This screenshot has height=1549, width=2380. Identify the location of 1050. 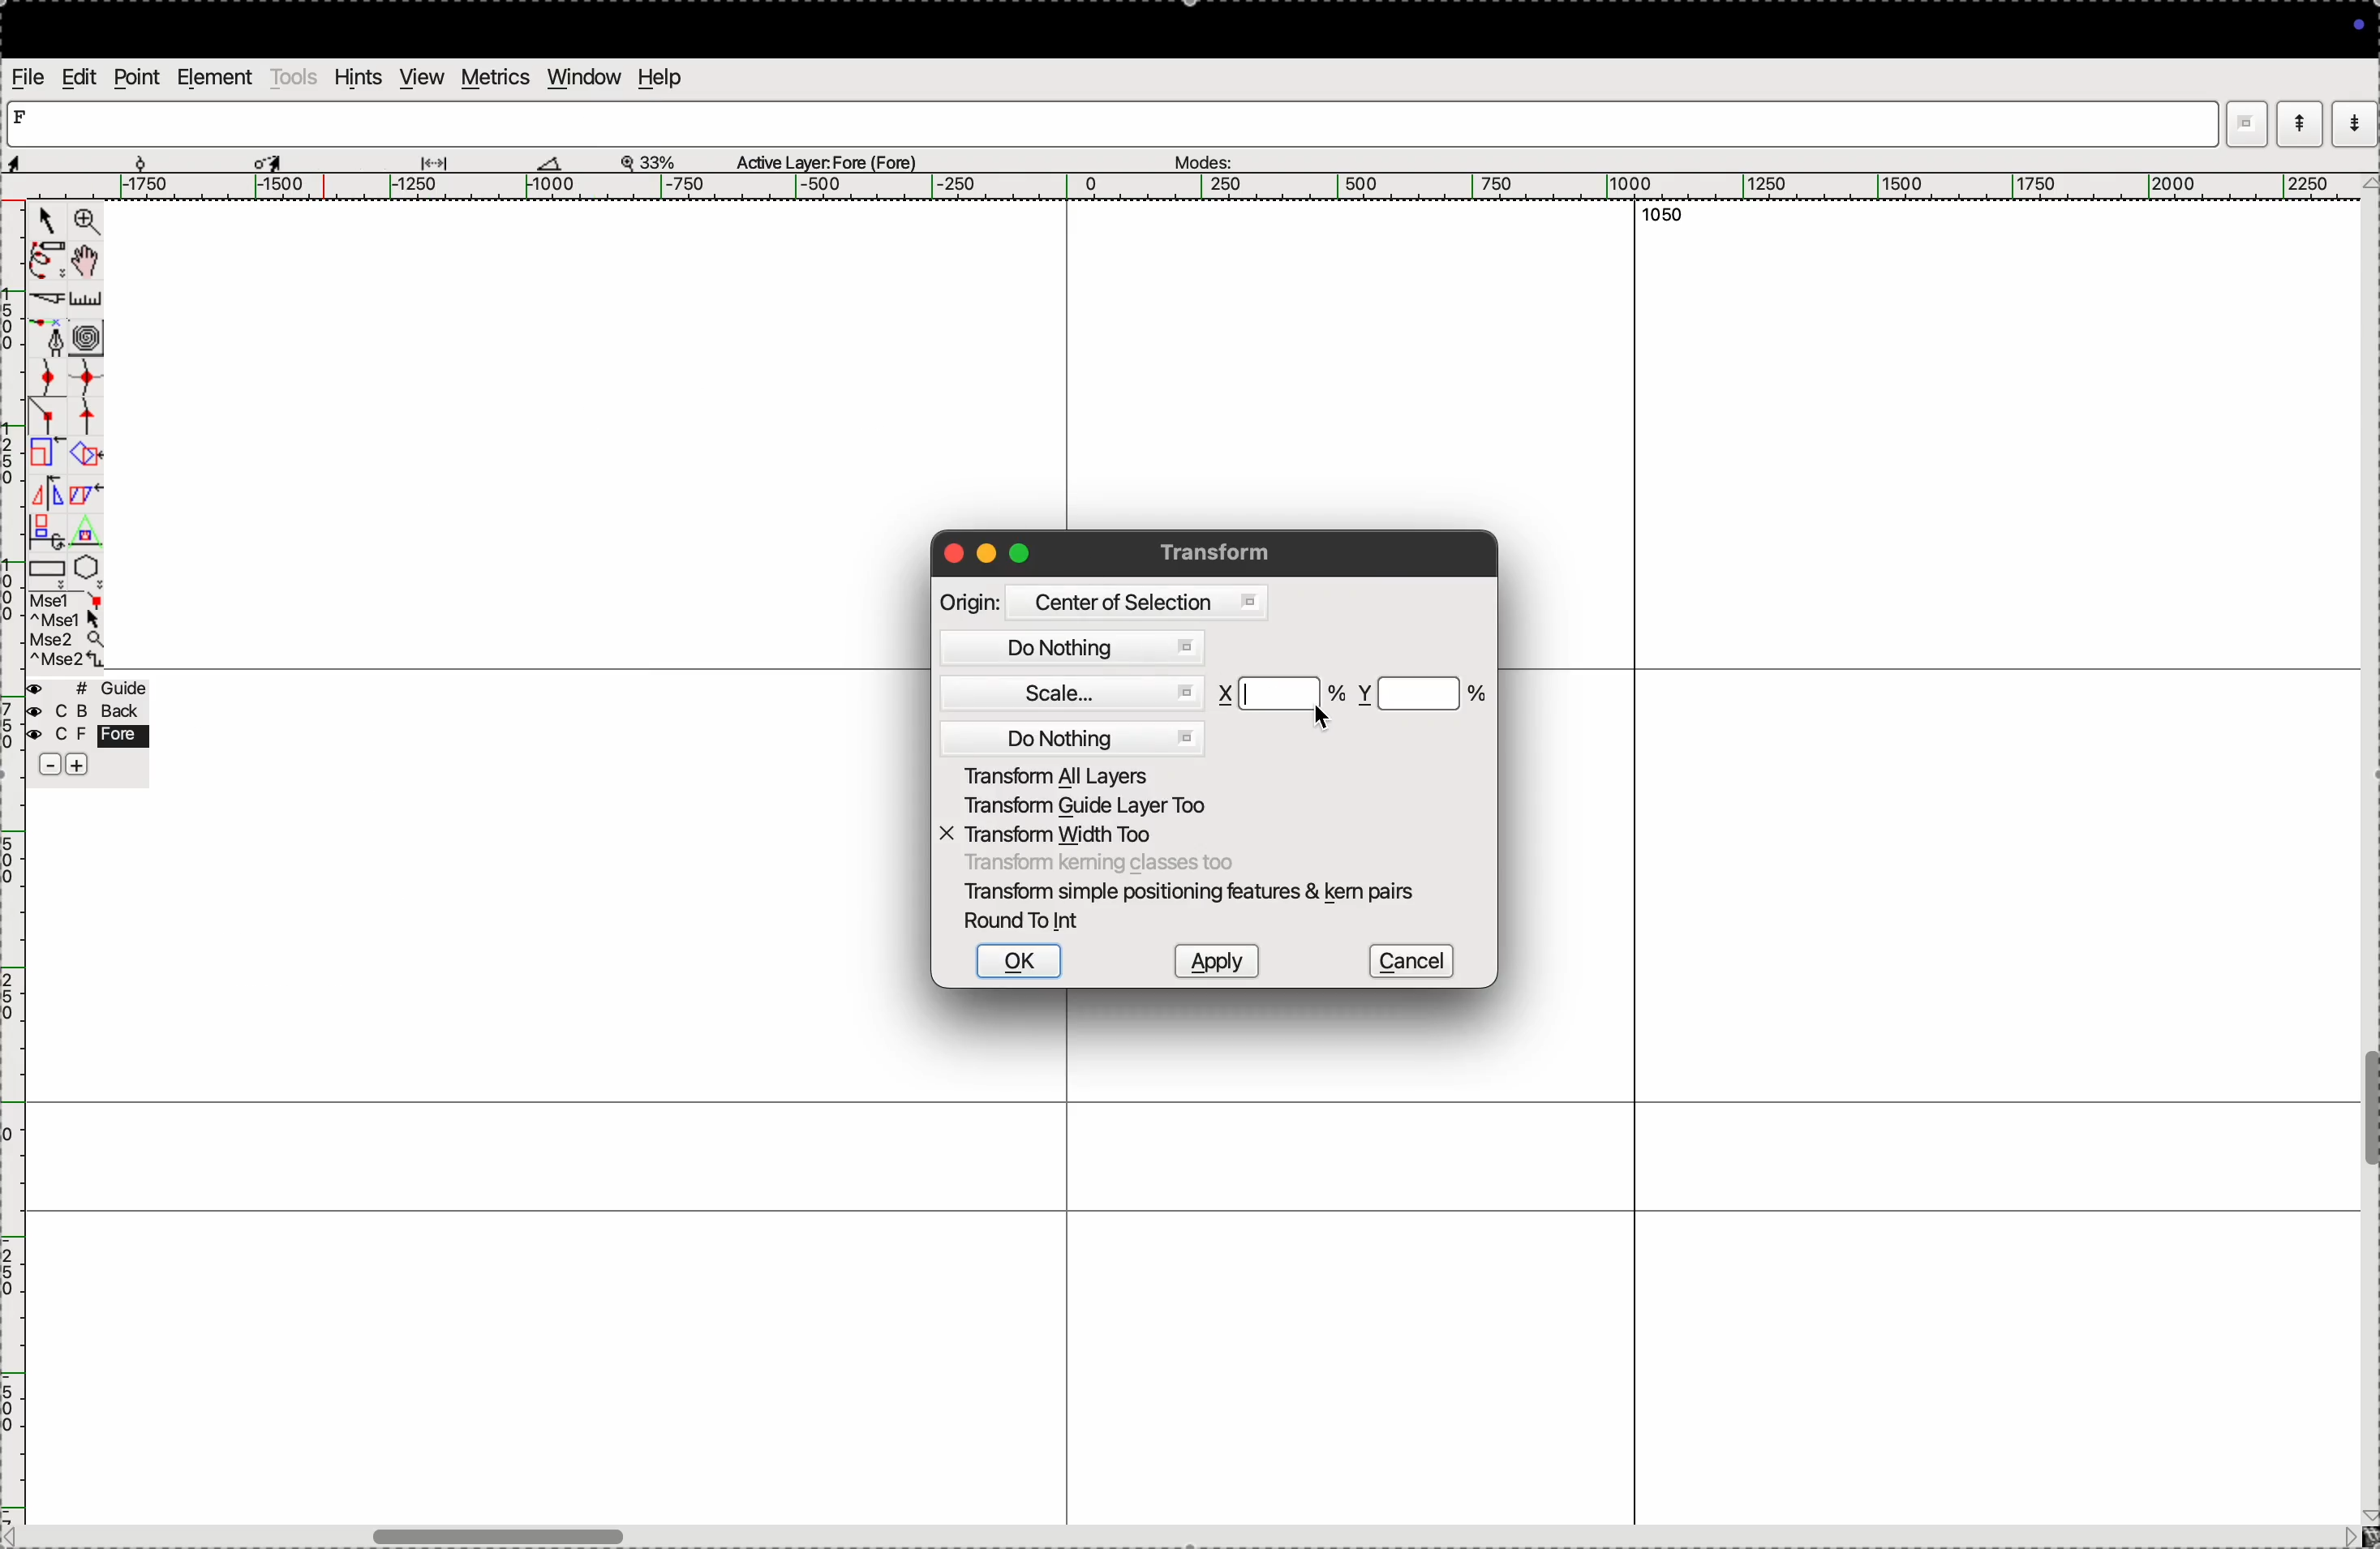
(1656, 216).